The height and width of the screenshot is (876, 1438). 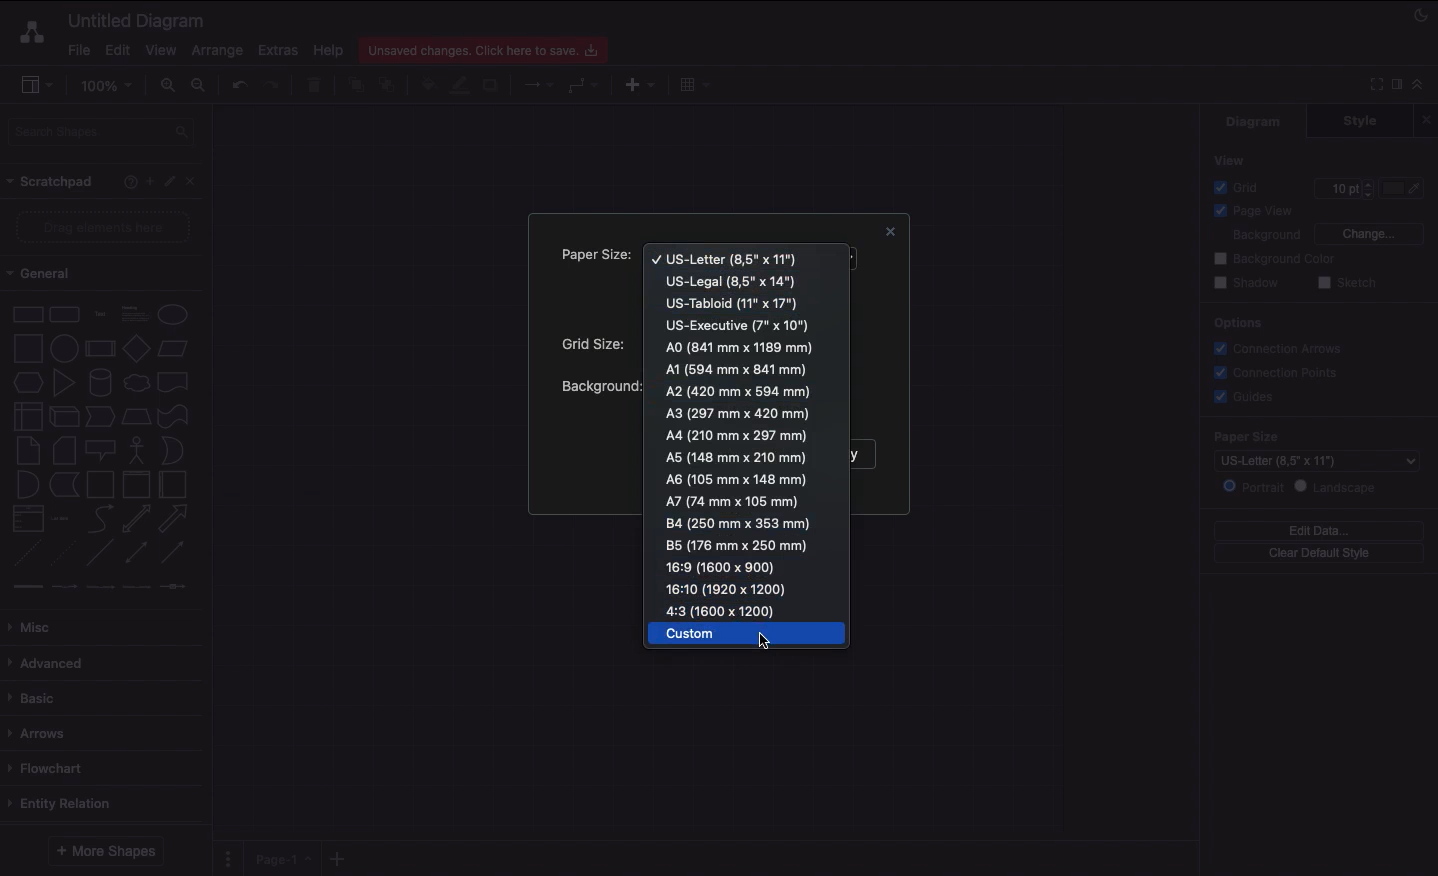 I want to click on Callout, so click(x=102, y=450).